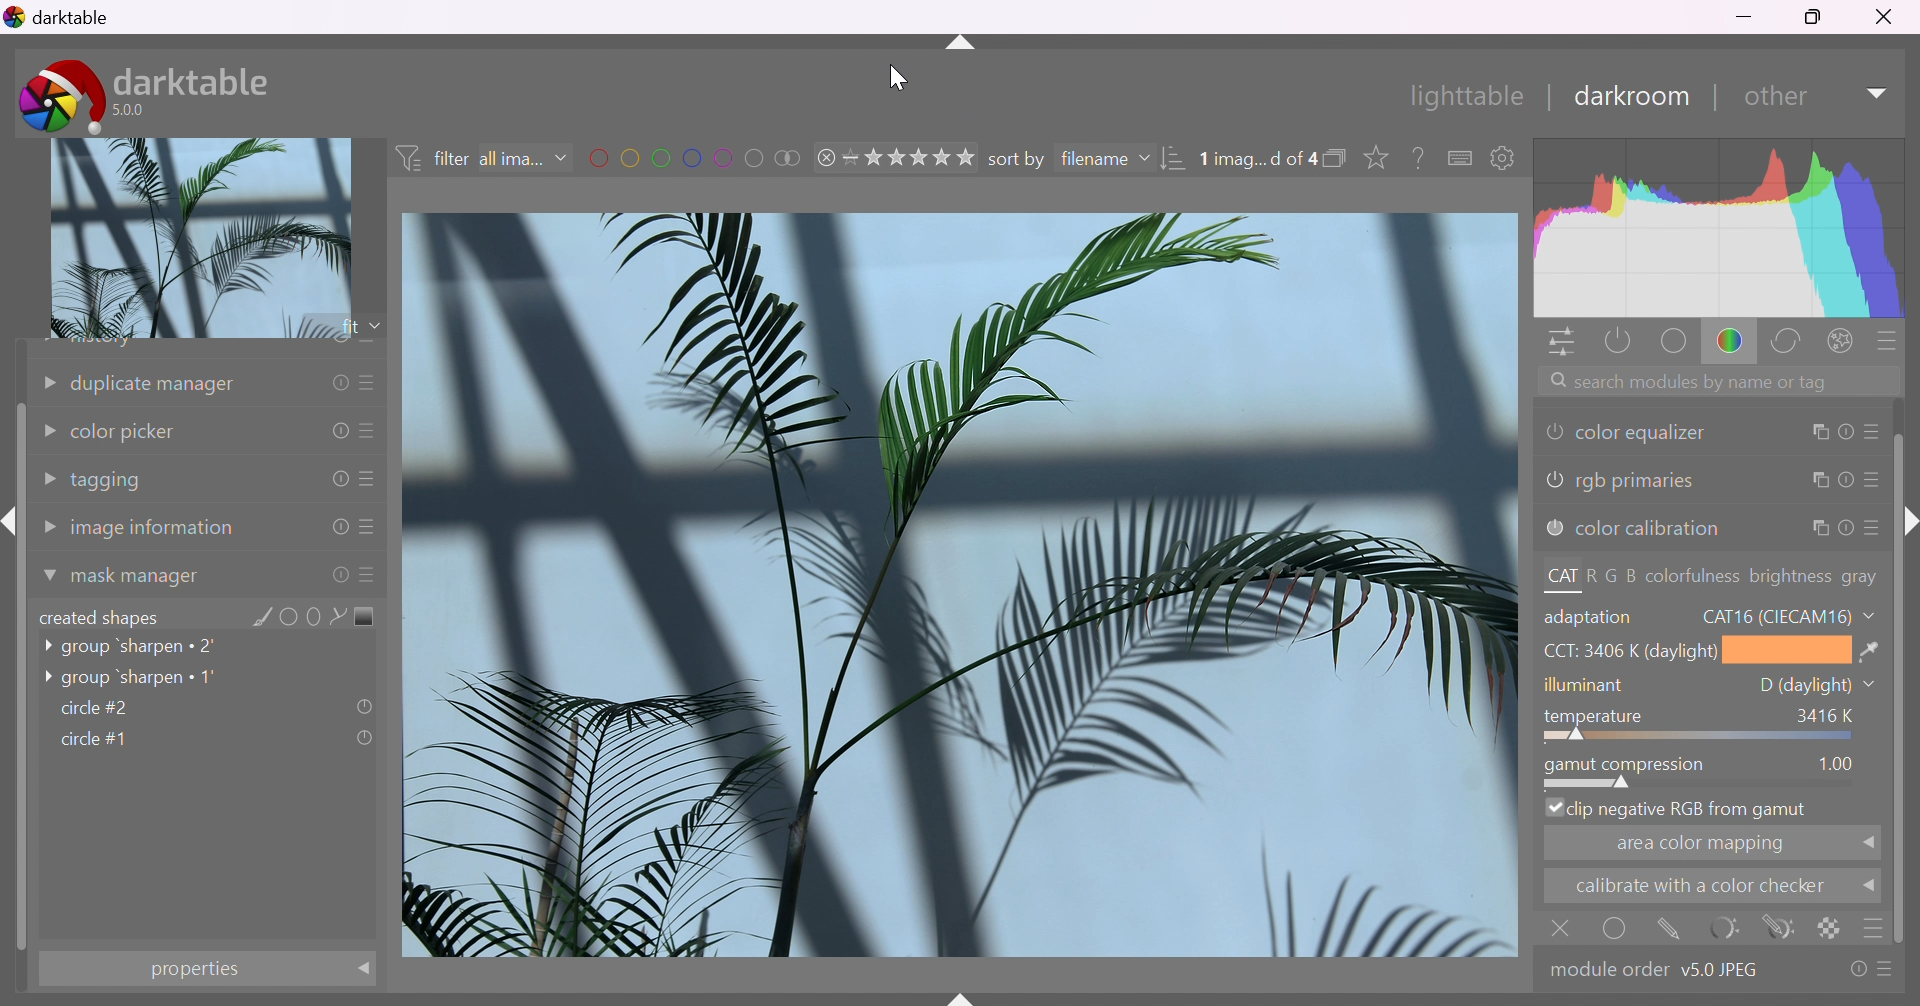 The height and width of the screenshot is (1006, 1920). I want to click on color equalizer, so click(1708, 434).